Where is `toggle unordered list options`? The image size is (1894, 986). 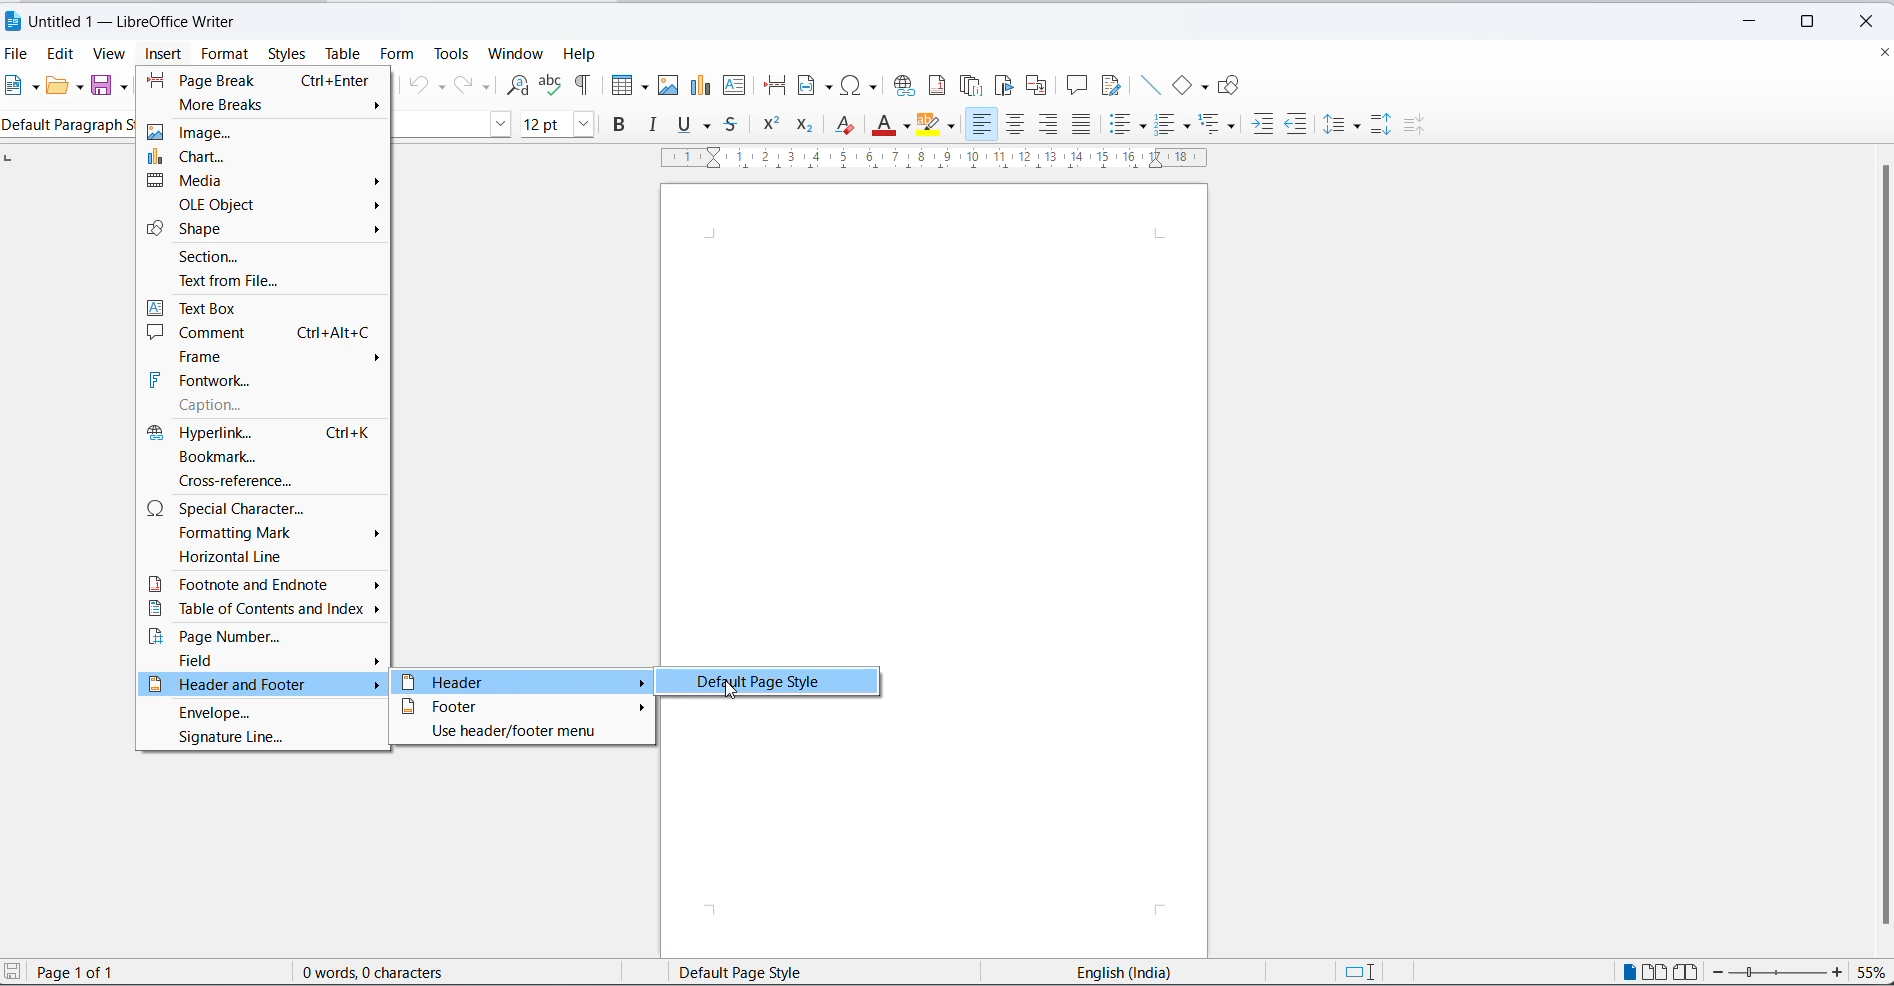
toggle unordered list options is located at coordinates (1145, 127).